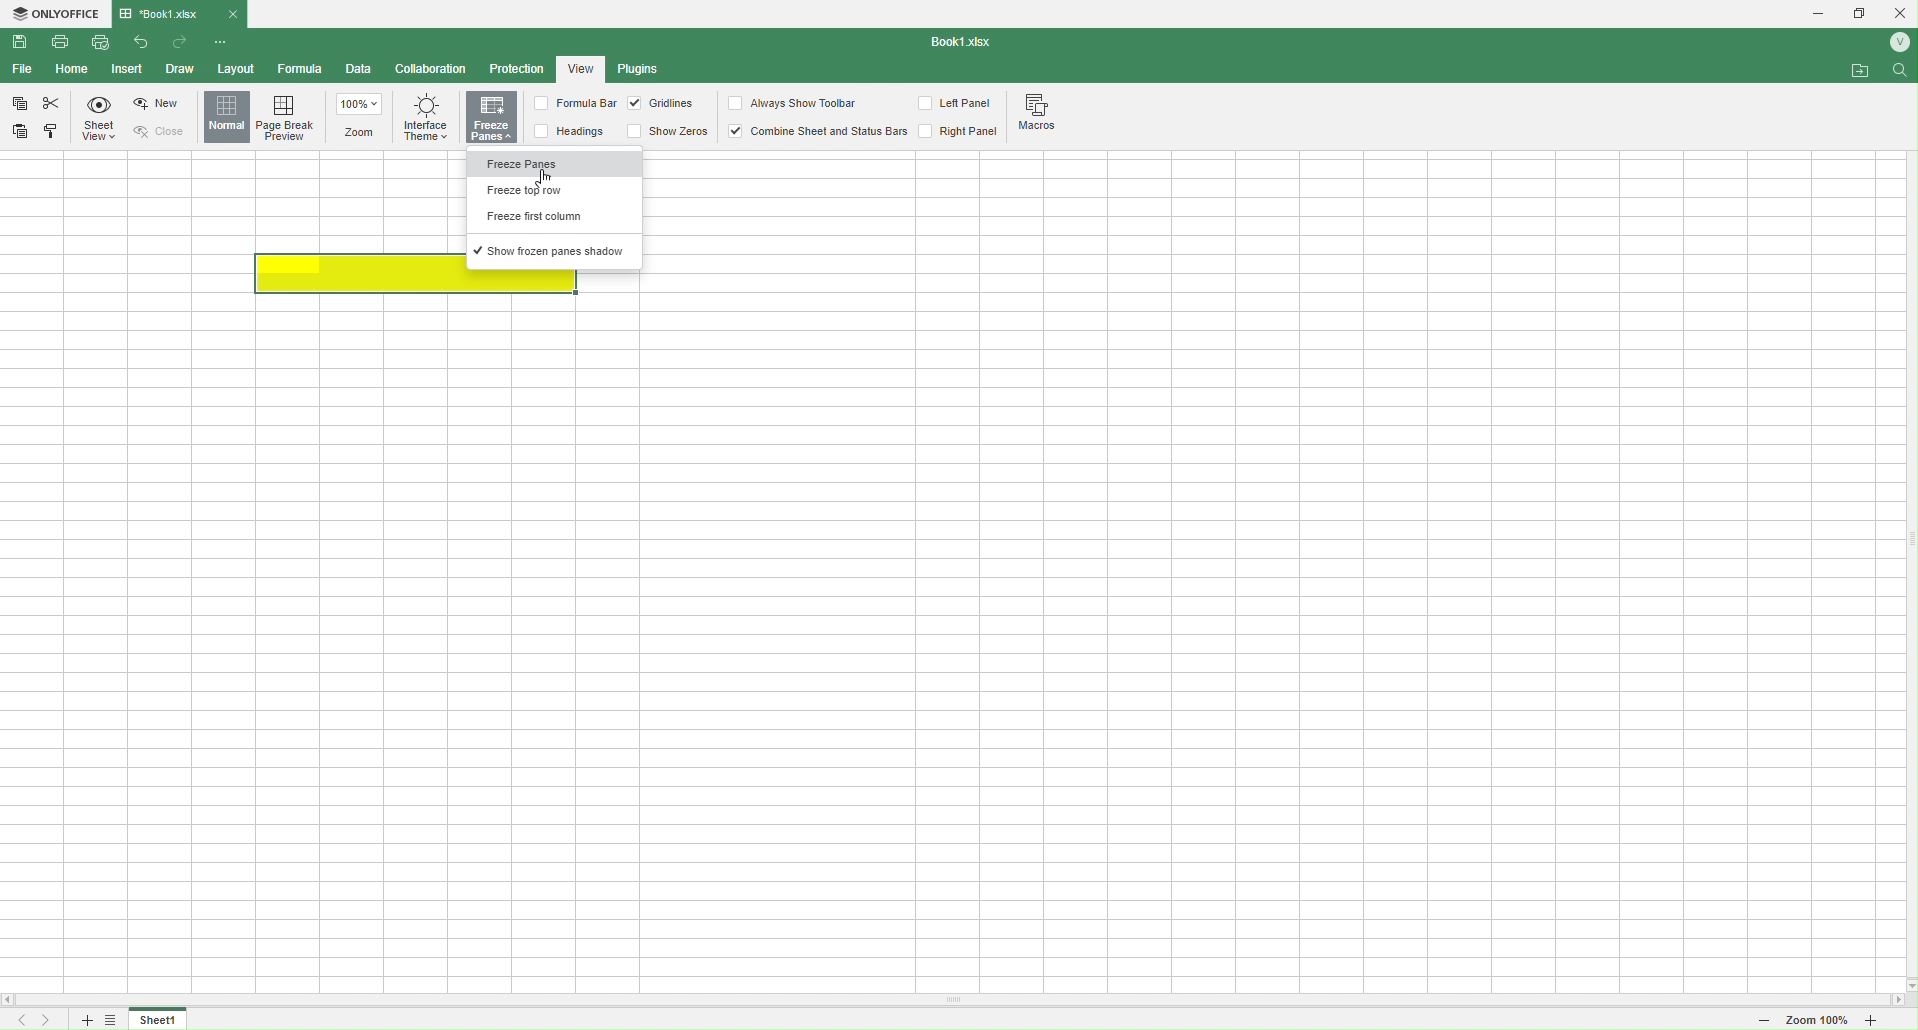 The image size is (1918, 1030). Describe the element at coordinates (1900, 12) in the screenshot. I see `Close` at that location.